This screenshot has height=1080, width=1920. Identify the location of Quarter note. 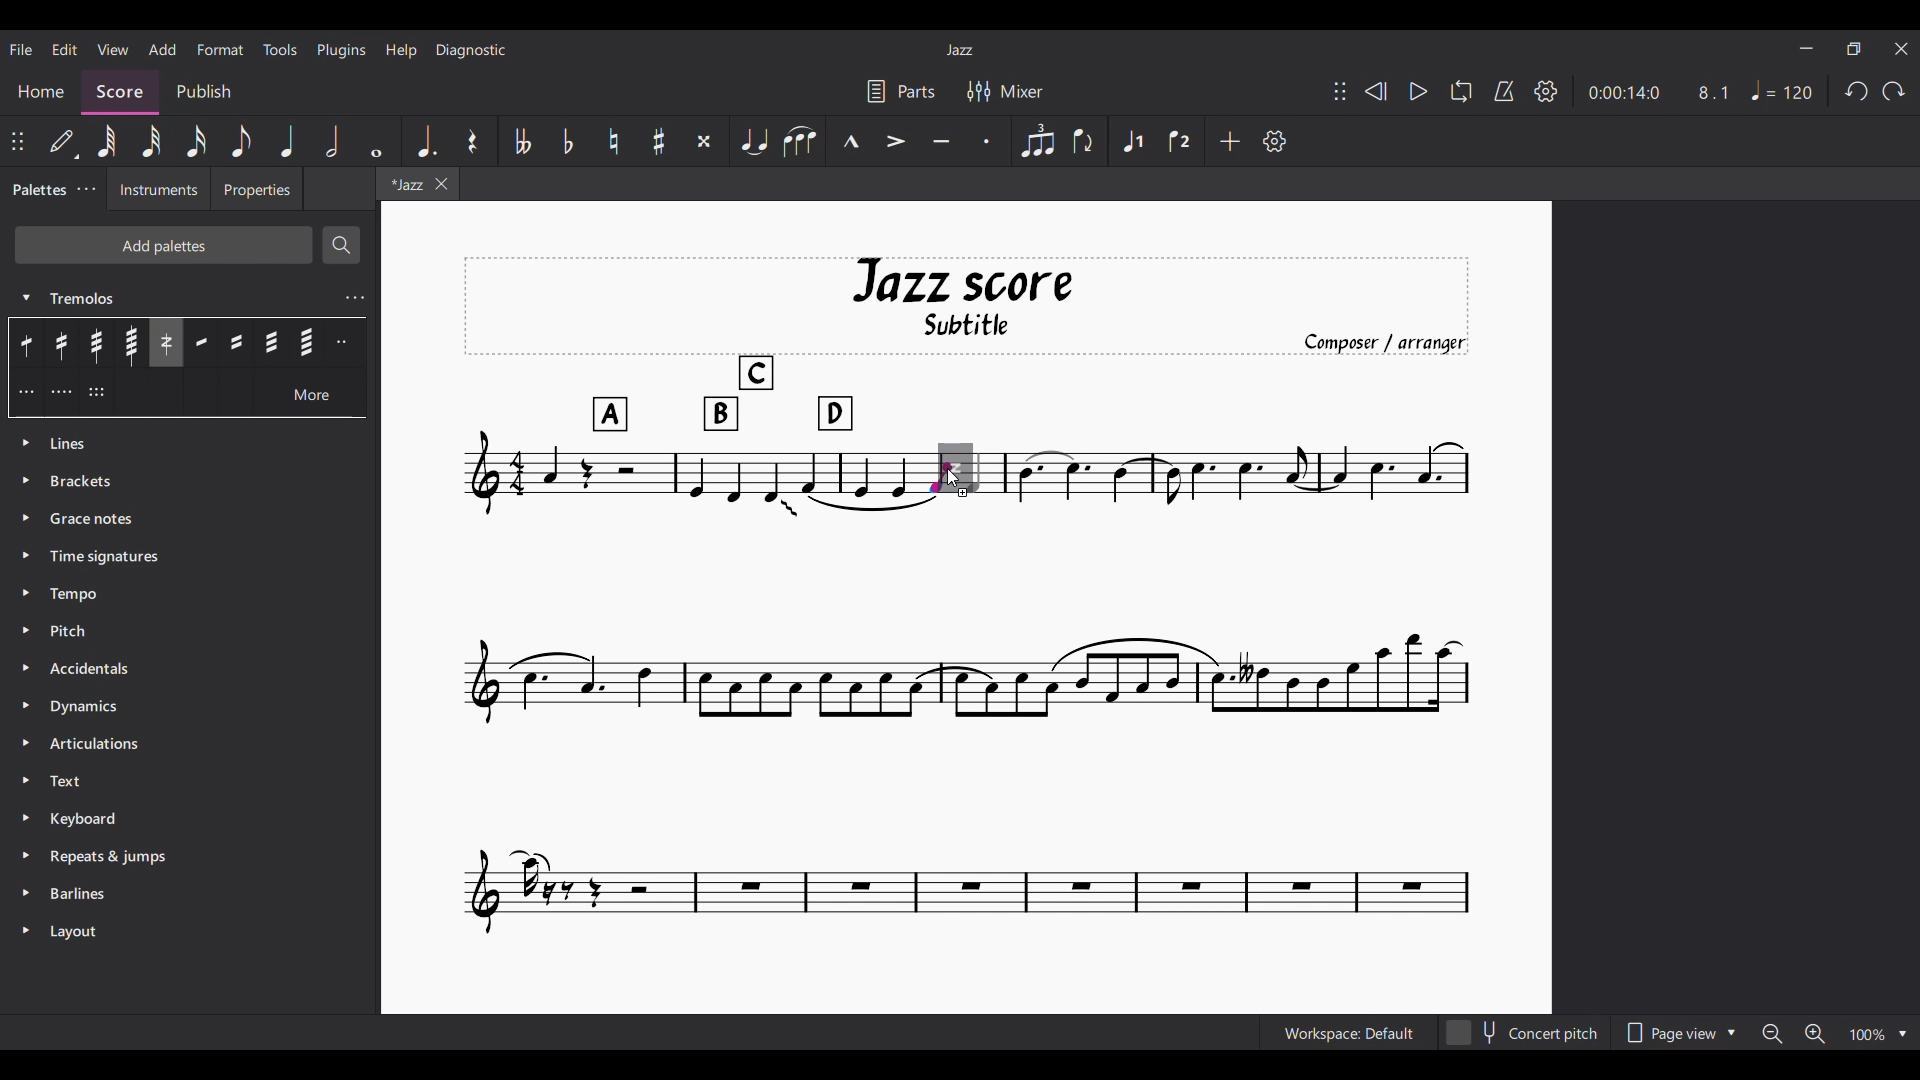
(287, 140).